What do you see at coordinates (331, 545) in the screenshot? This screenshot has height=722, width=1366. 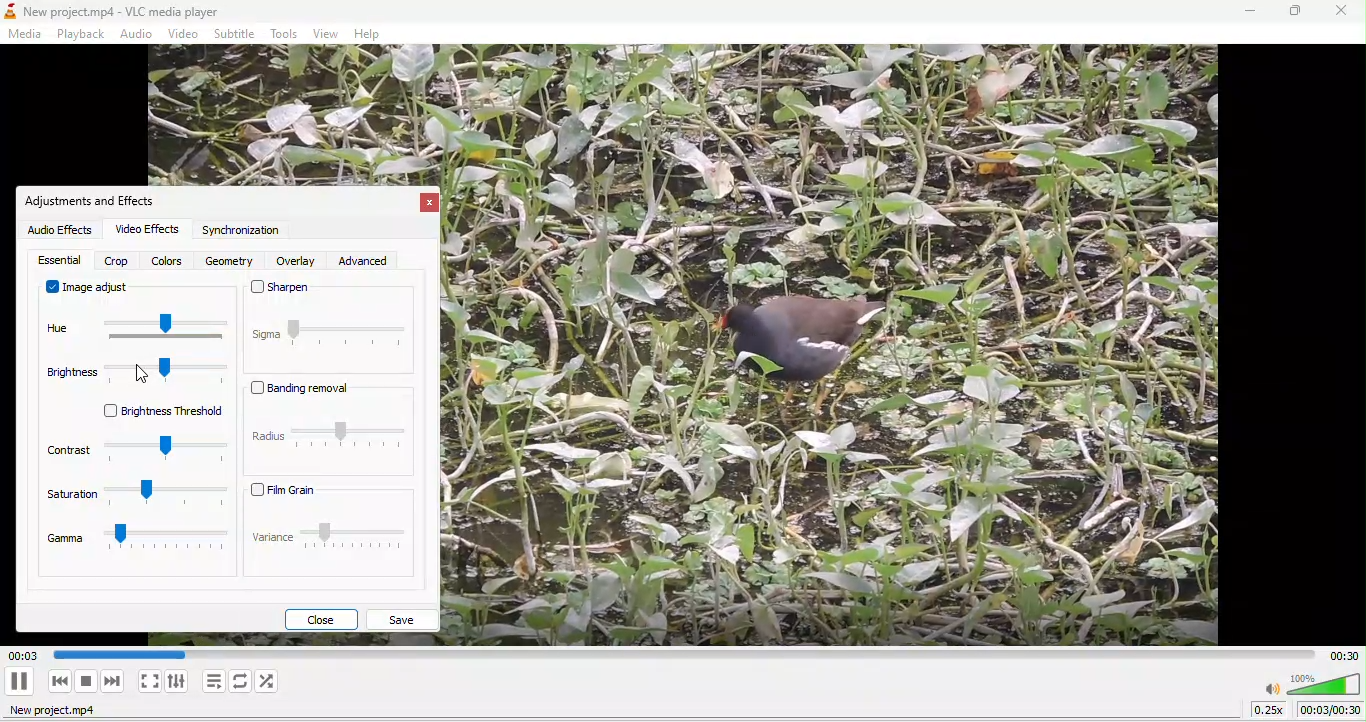 I see `variance` at bounding box center [331, 545].